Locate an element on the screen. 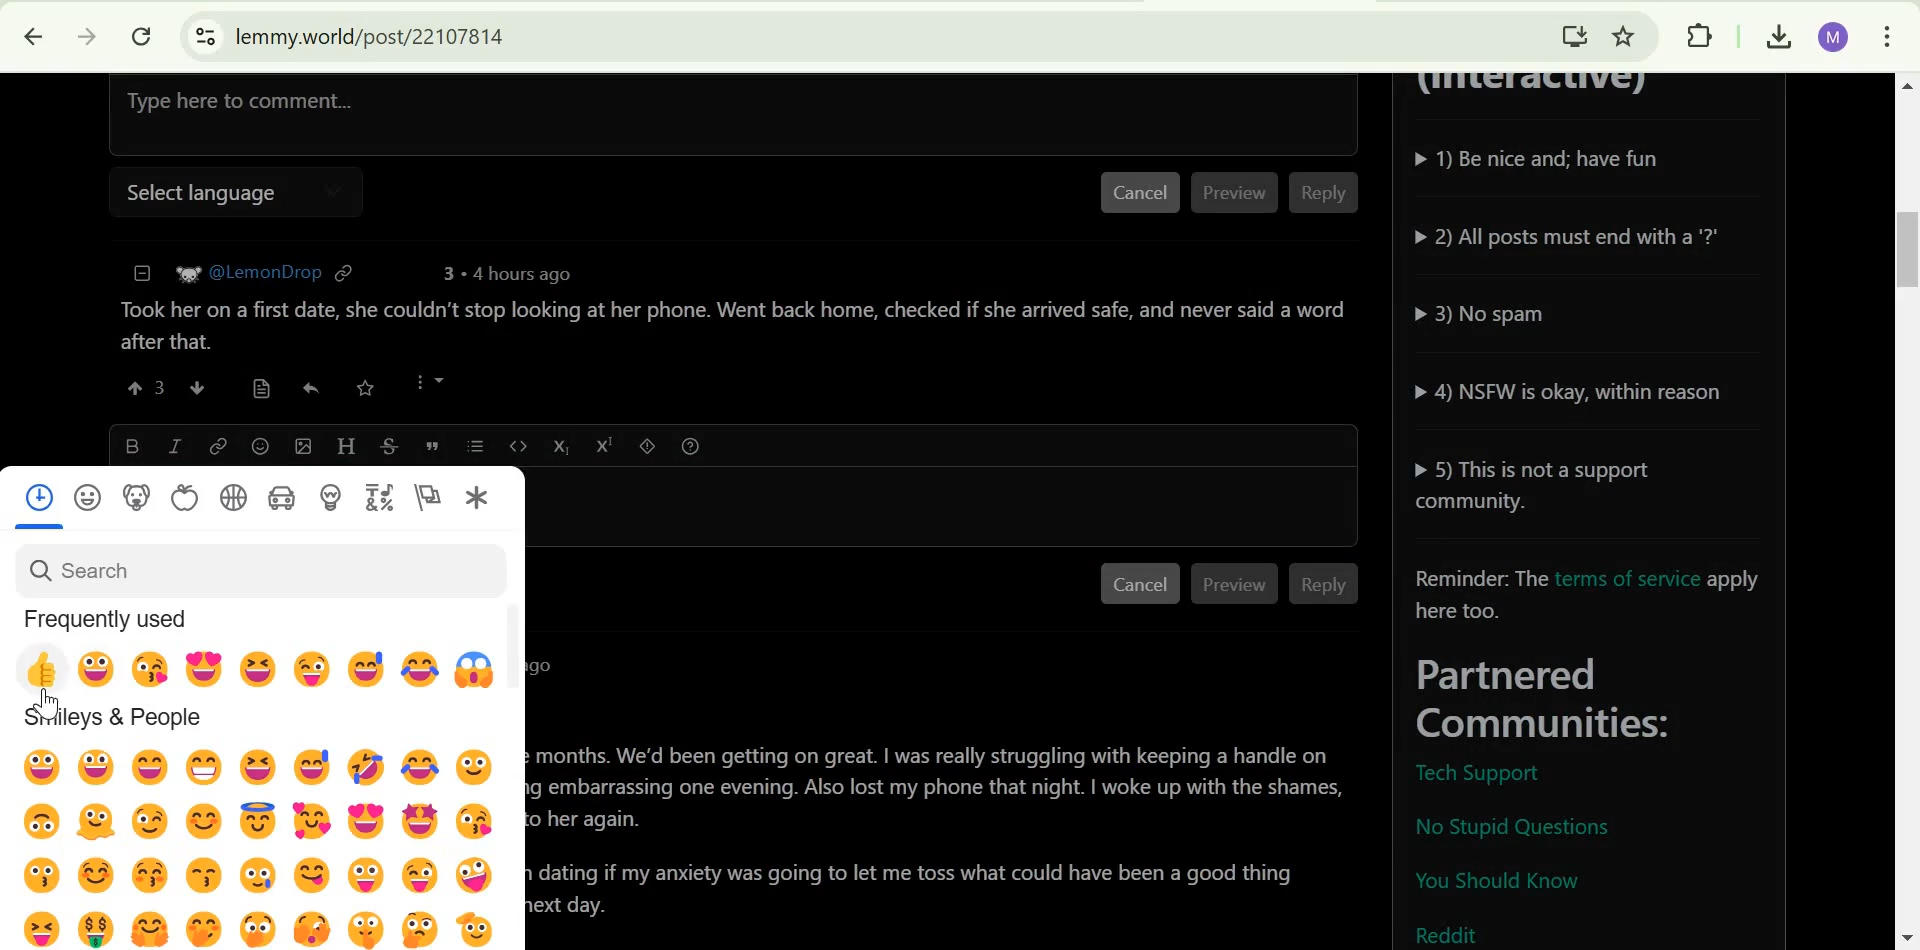  Superscript is located at coordinates (604, 445).